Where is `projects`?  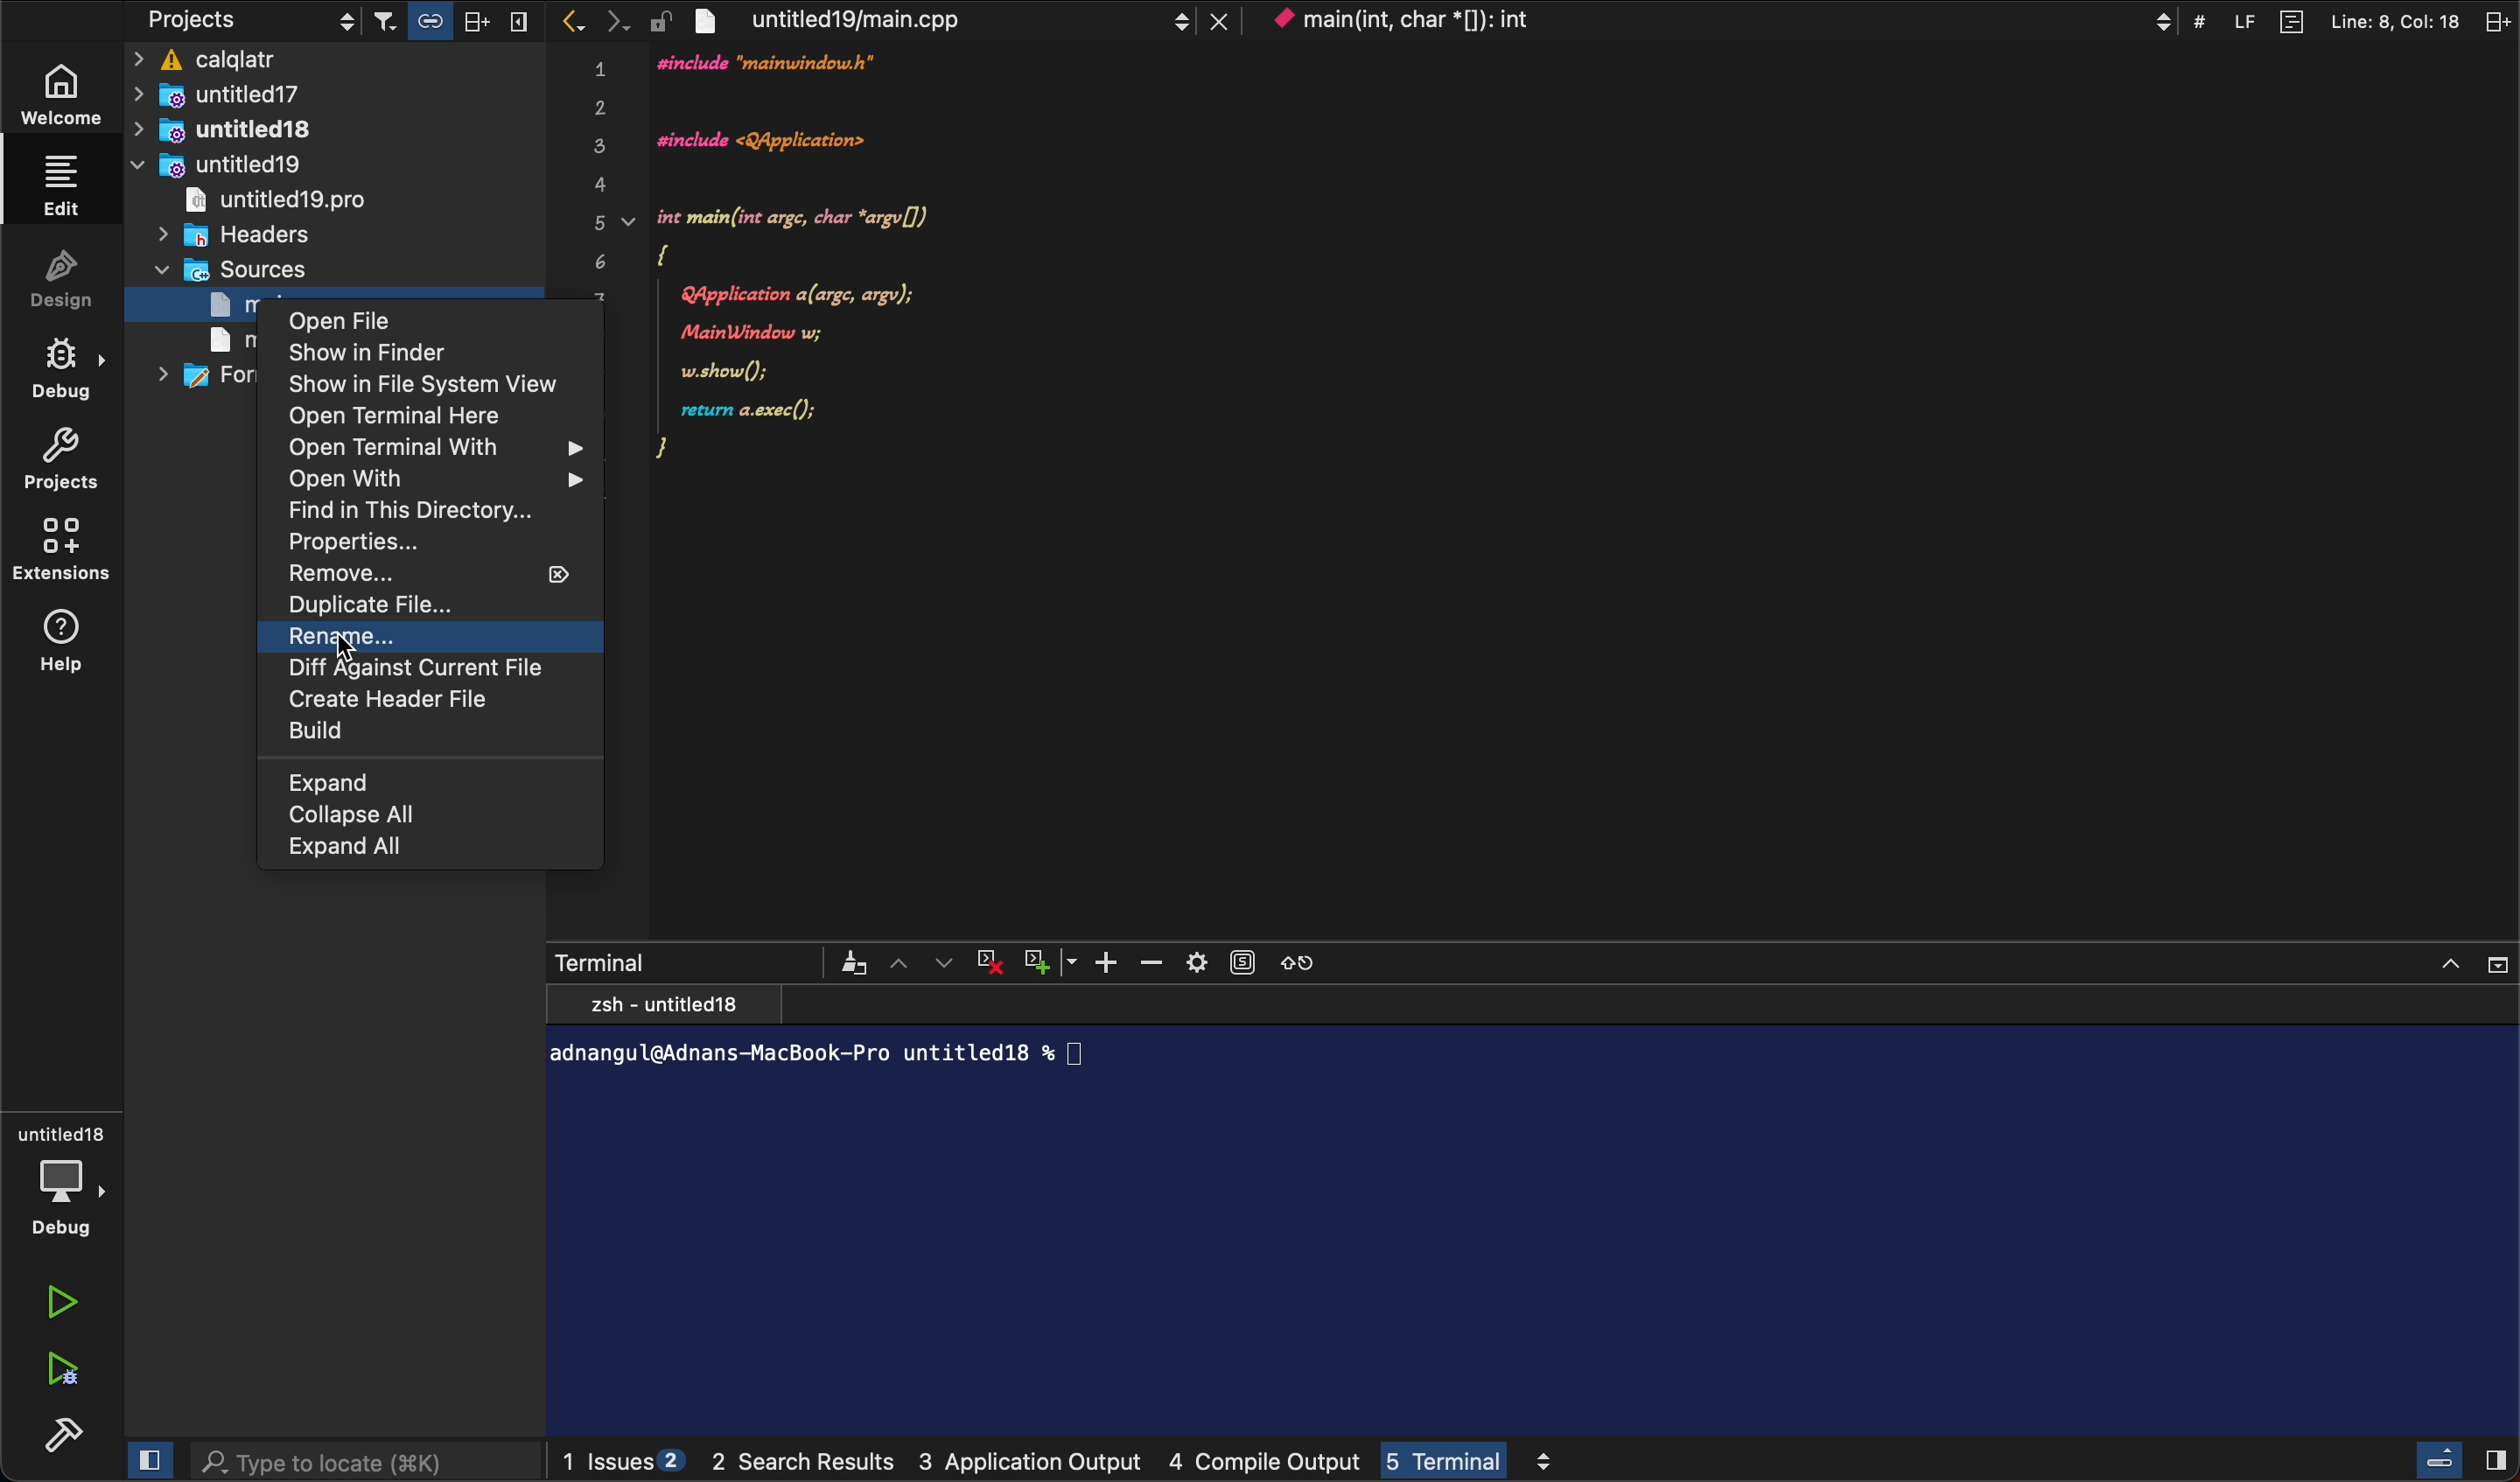 projects is located at coordinates (249, 21).